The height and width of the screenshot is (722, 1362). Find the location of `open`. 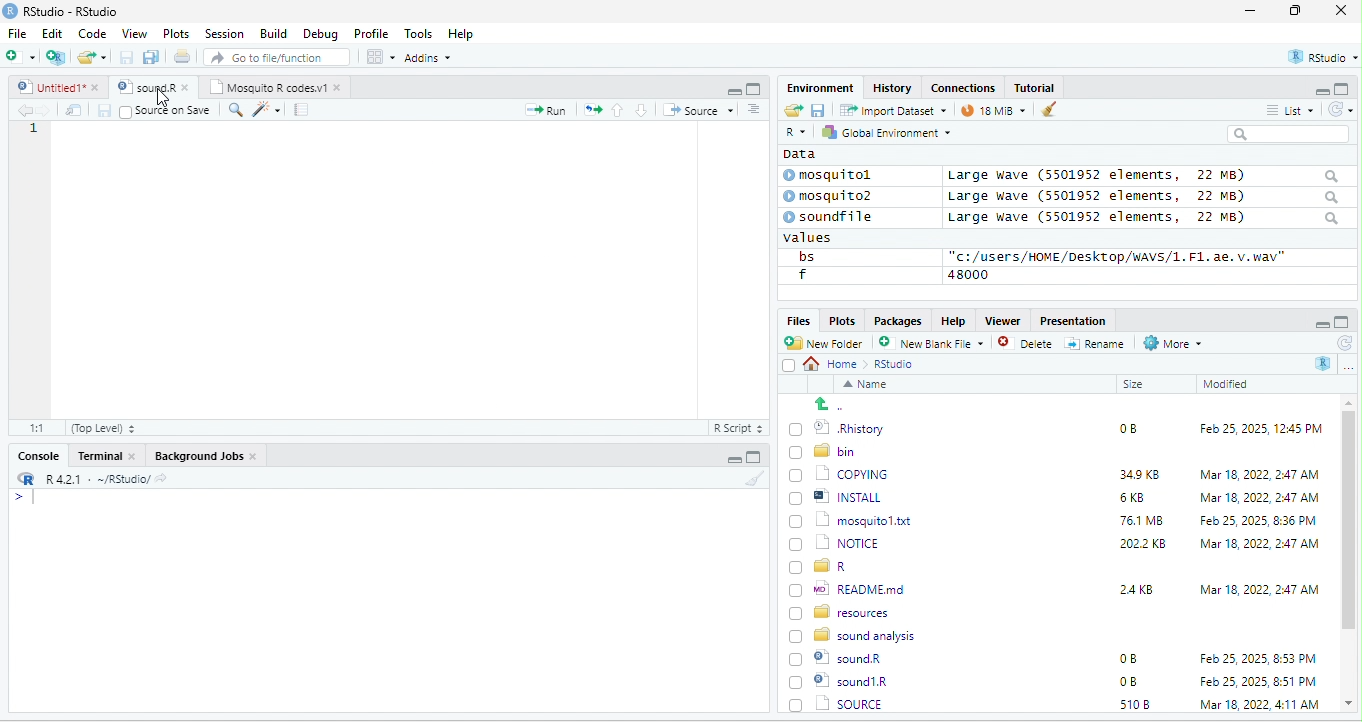

open is located at coordinates (74, 110).